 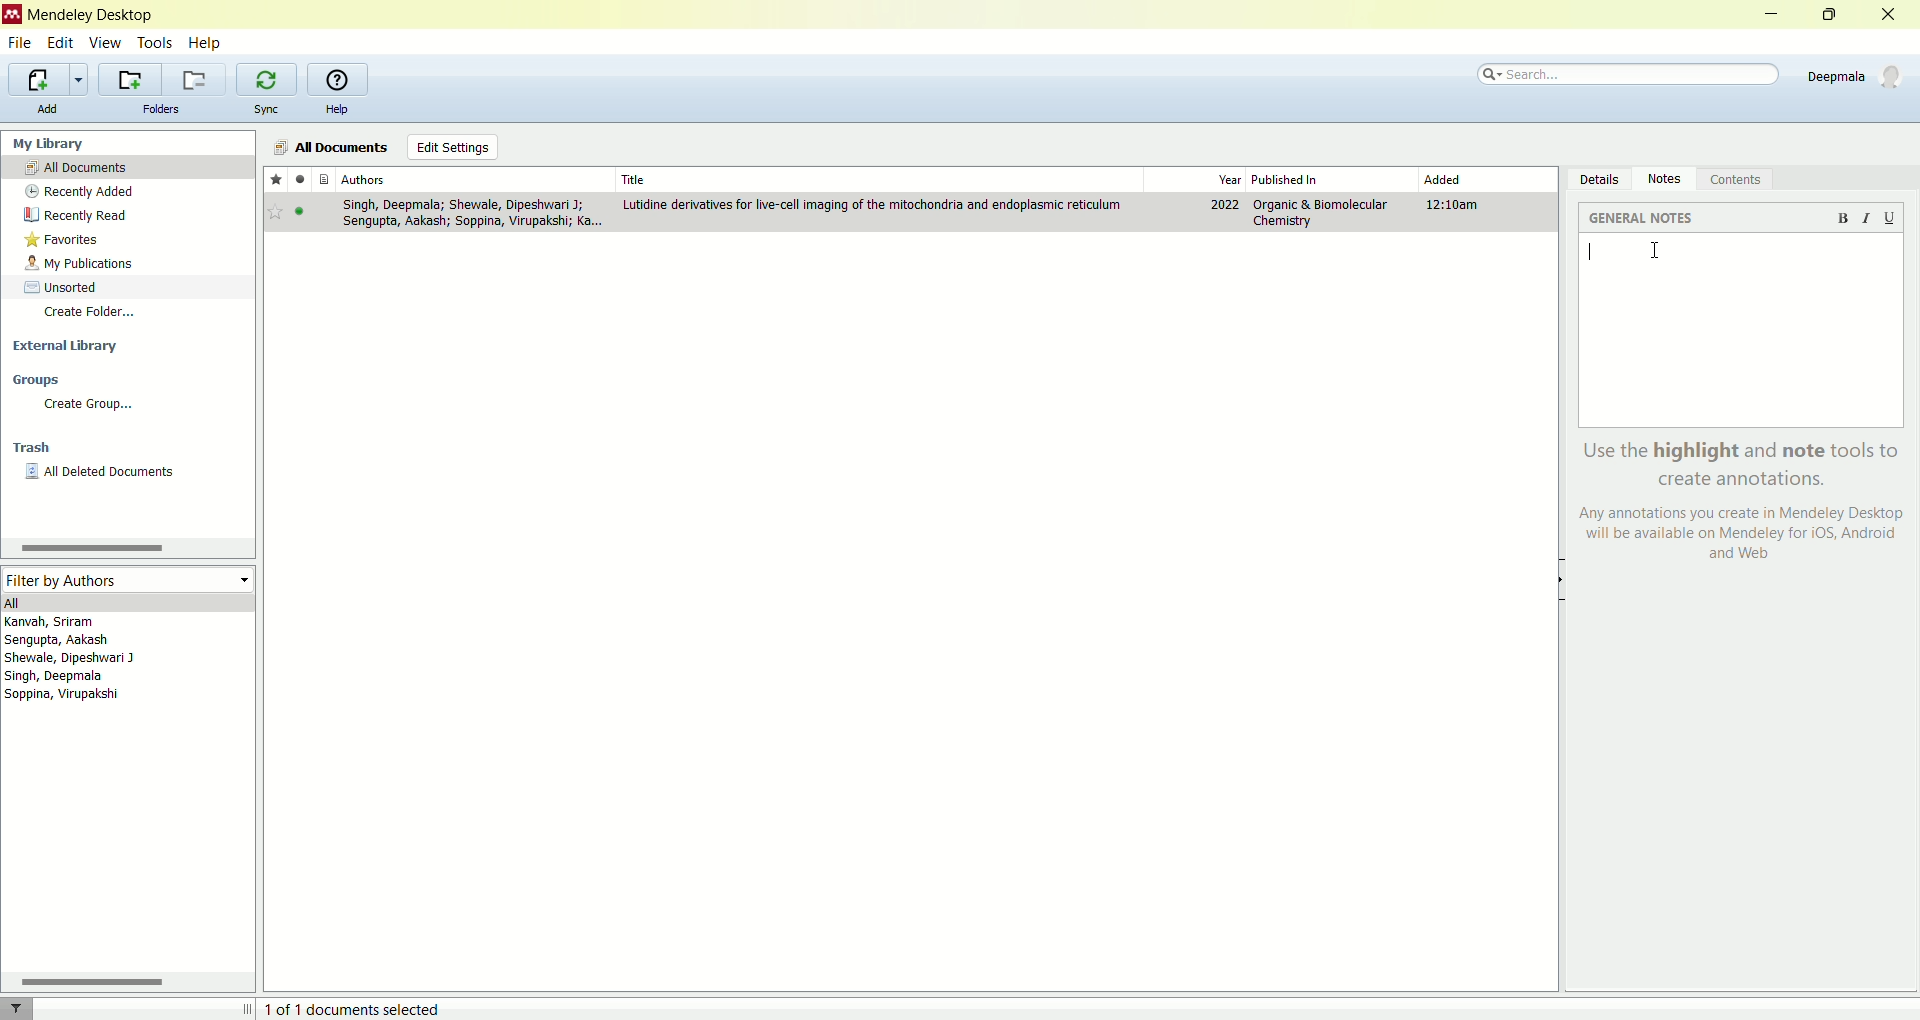 I want to click on Authors, so click(x=473, y=179).